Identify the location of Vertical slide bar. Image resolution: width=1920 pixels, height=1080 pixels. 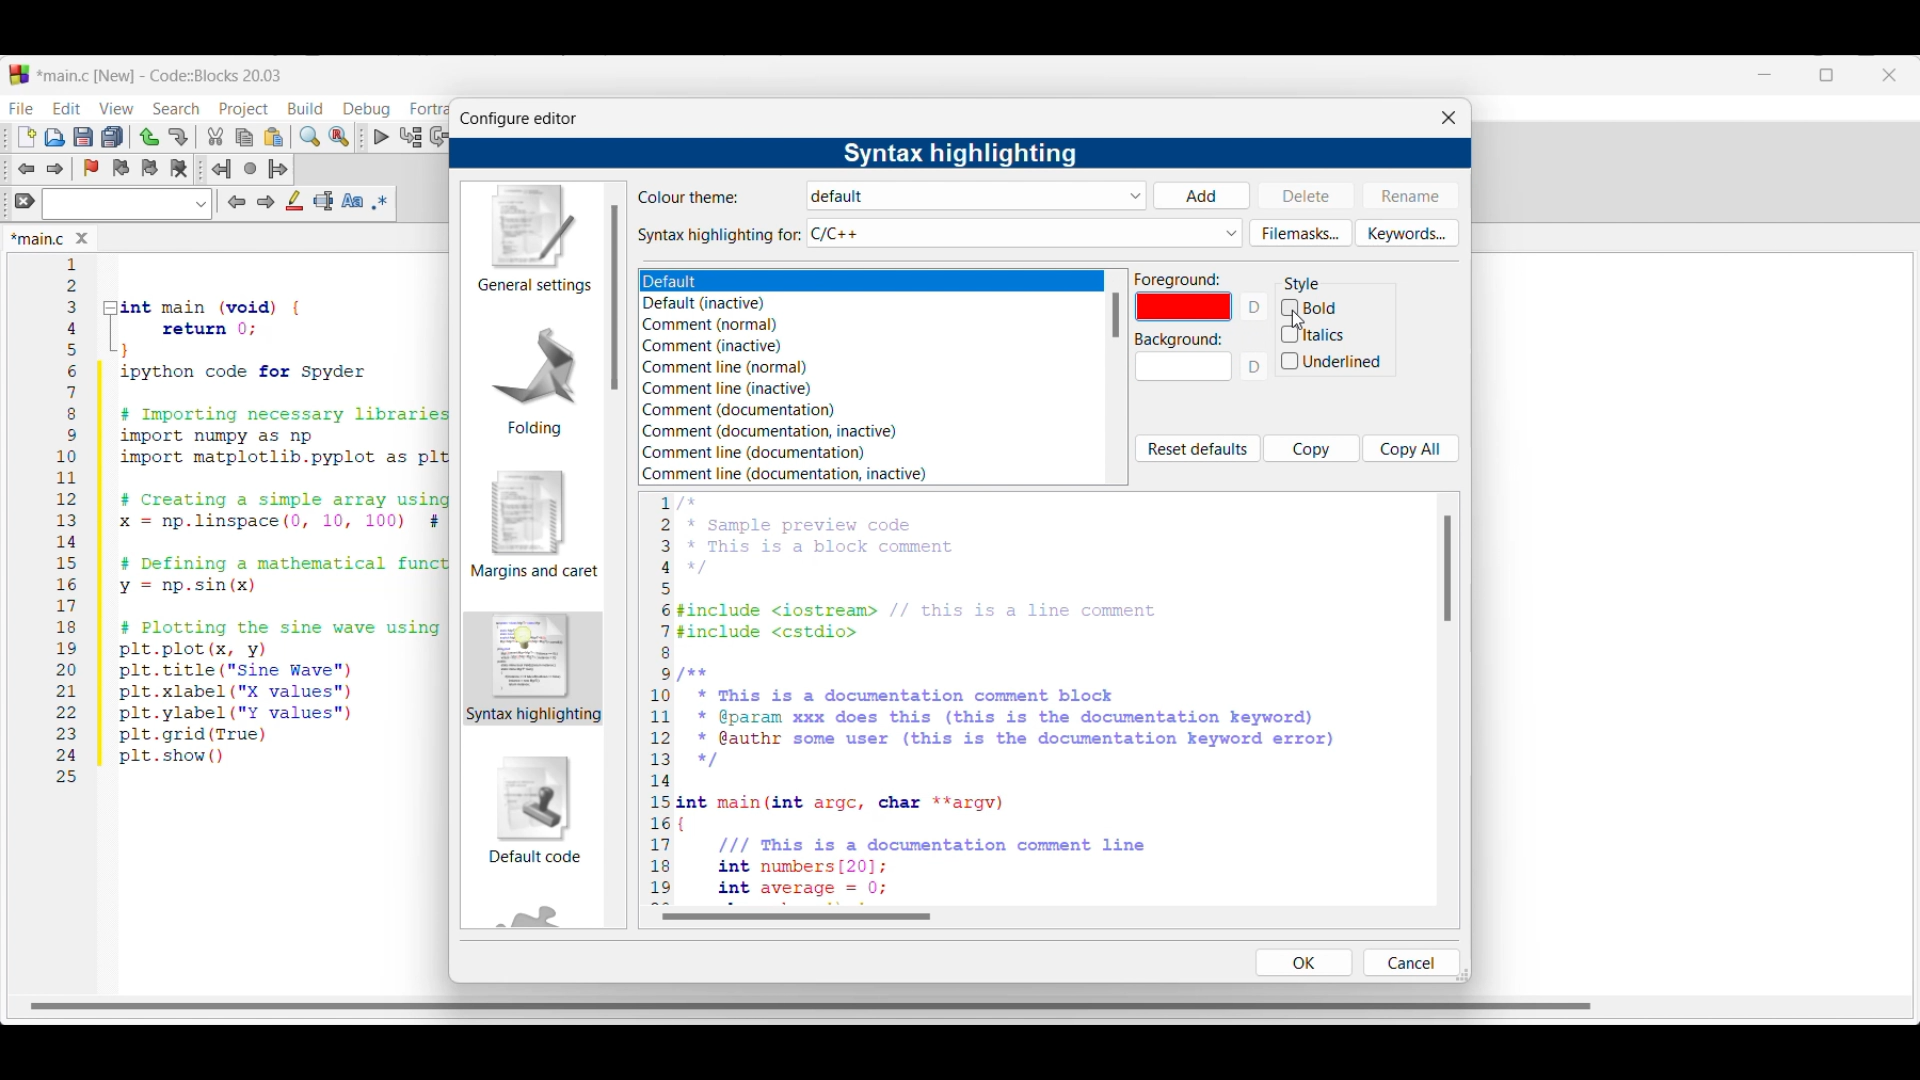
(1448, 568).